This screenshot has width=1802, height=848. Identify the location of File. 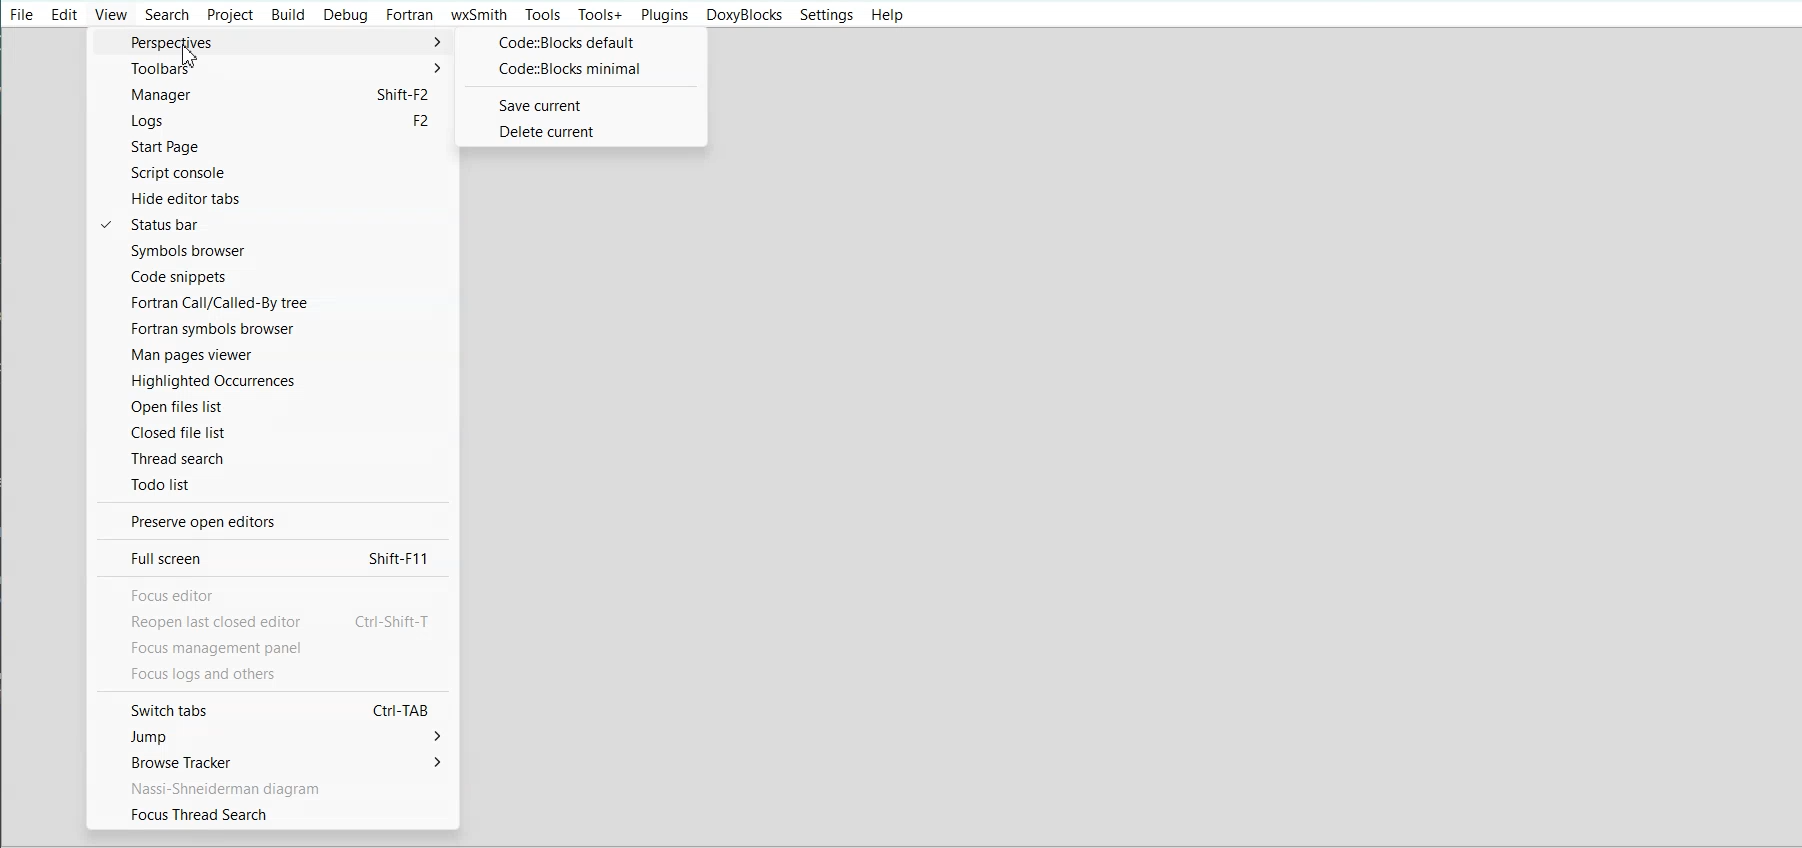
(22, 13).